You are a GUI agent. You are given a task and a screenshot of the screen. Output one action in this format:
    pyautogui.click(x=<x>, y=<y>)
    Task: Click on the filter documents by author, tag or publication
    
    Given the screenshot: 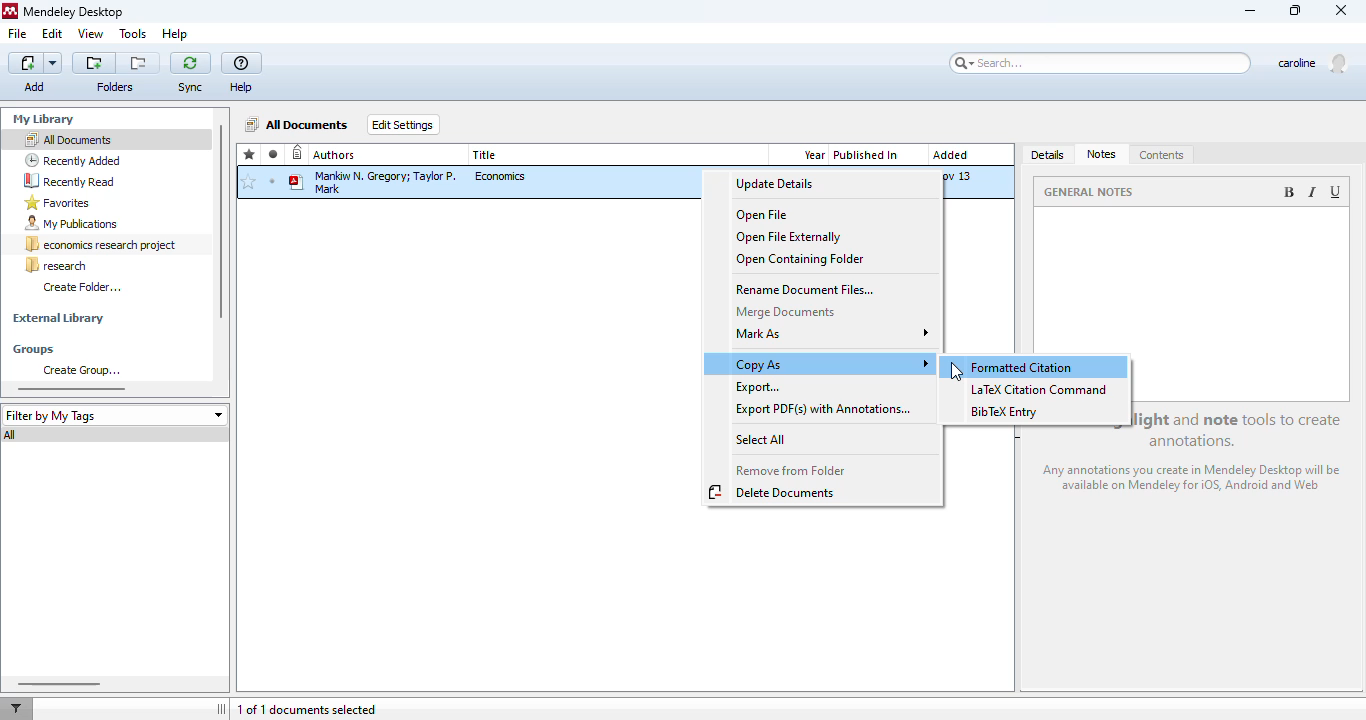 What is the action you would take?
    pyautogui.click(x=15, y=709)
    